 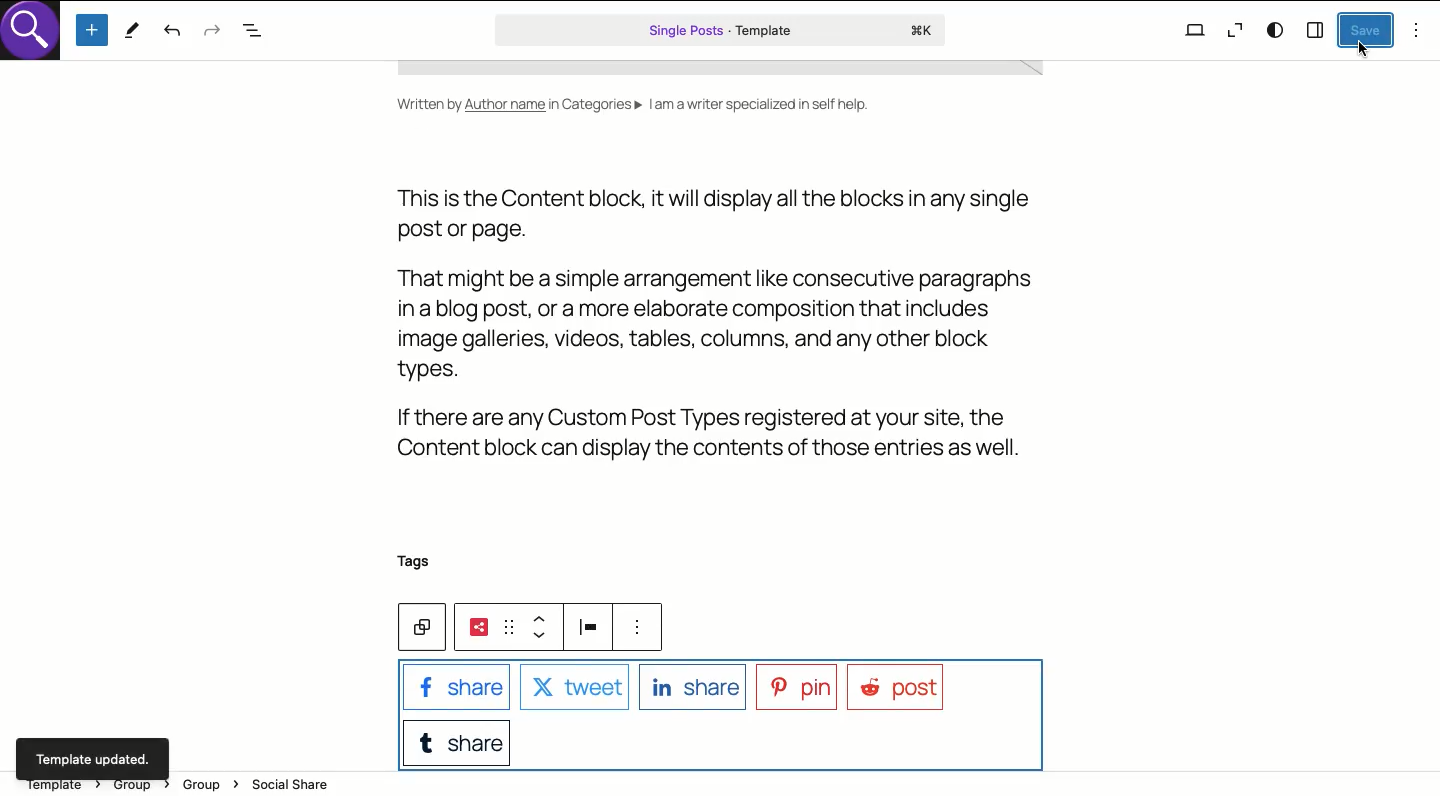 What do you see at coordinates (184, 787) in the screenshot?
I see `Template > Group > Group > Social Share` at bounding box center [184, 787].